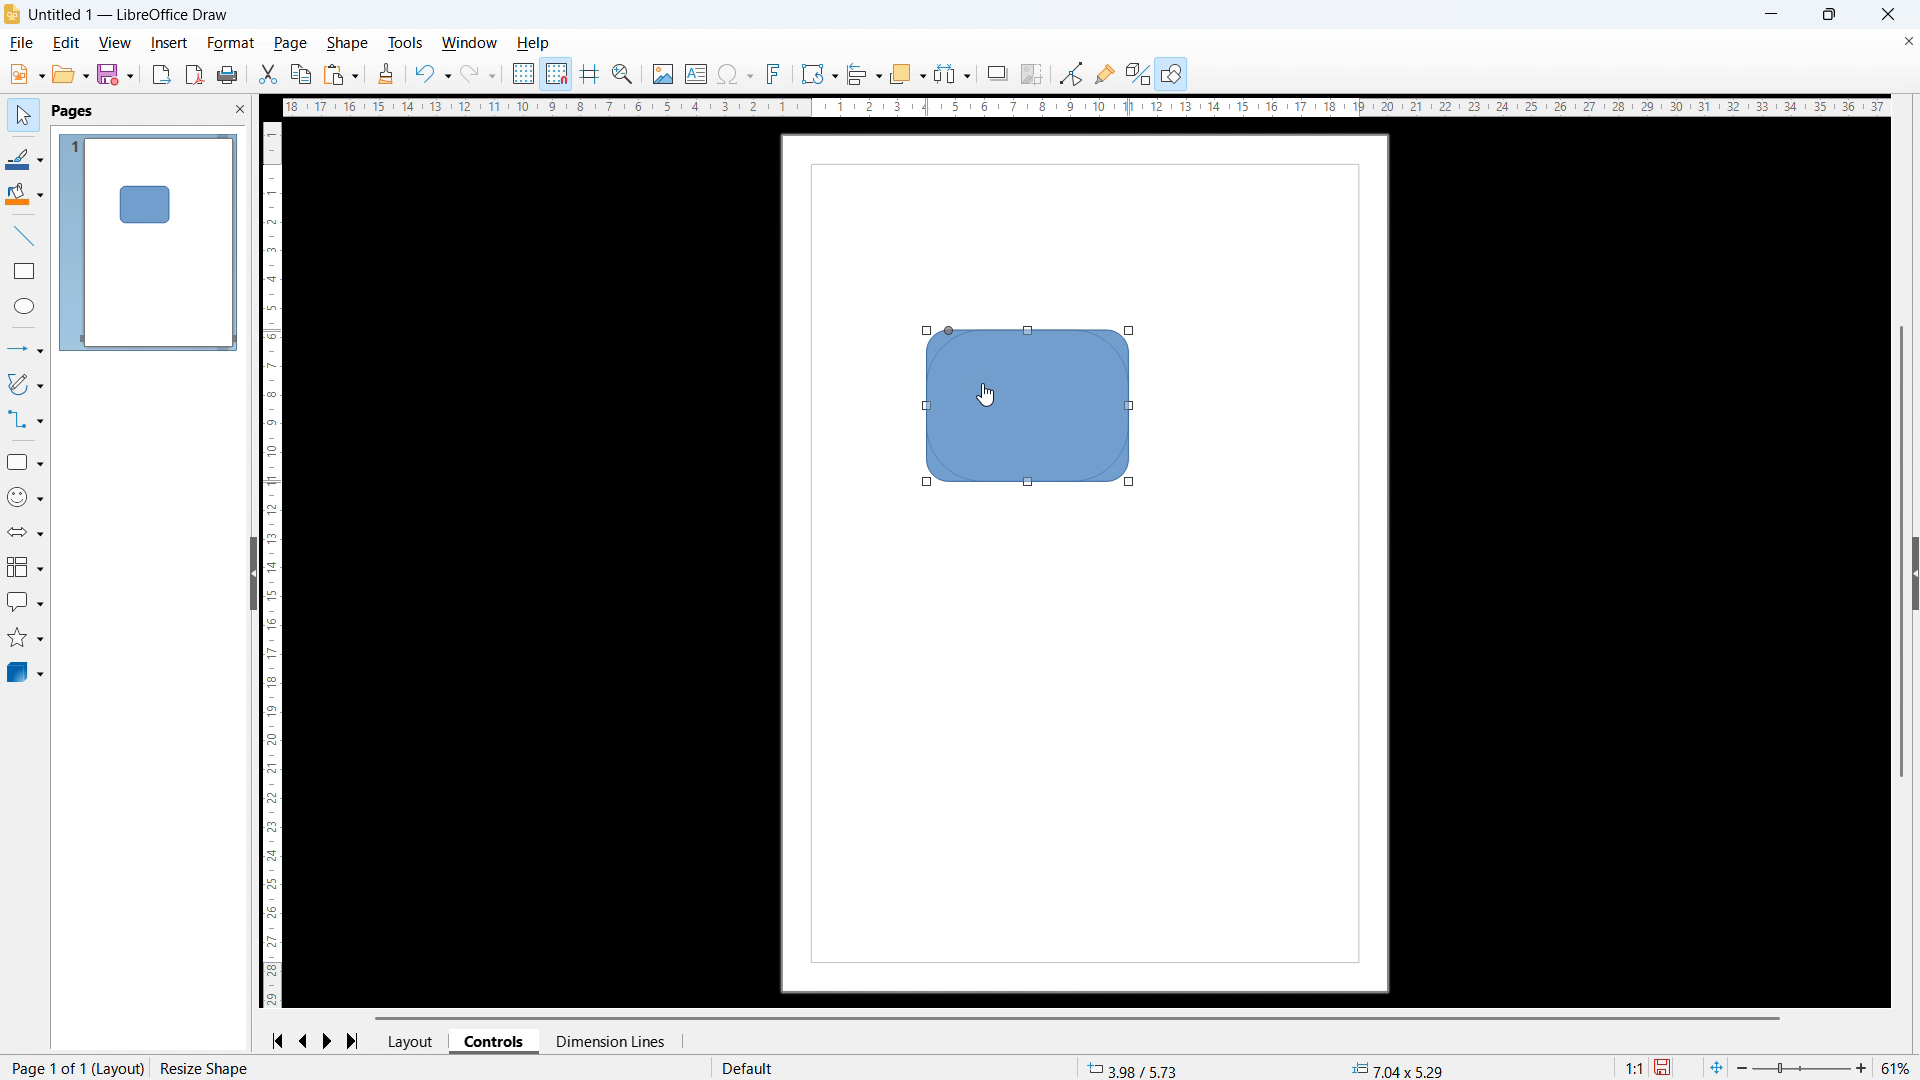 The image size is (1920, 1080). What do you see at coordinates (1136, 1067) in the screenshot?
I see `3.98/5.73` at bounding box center [1136, 1067].